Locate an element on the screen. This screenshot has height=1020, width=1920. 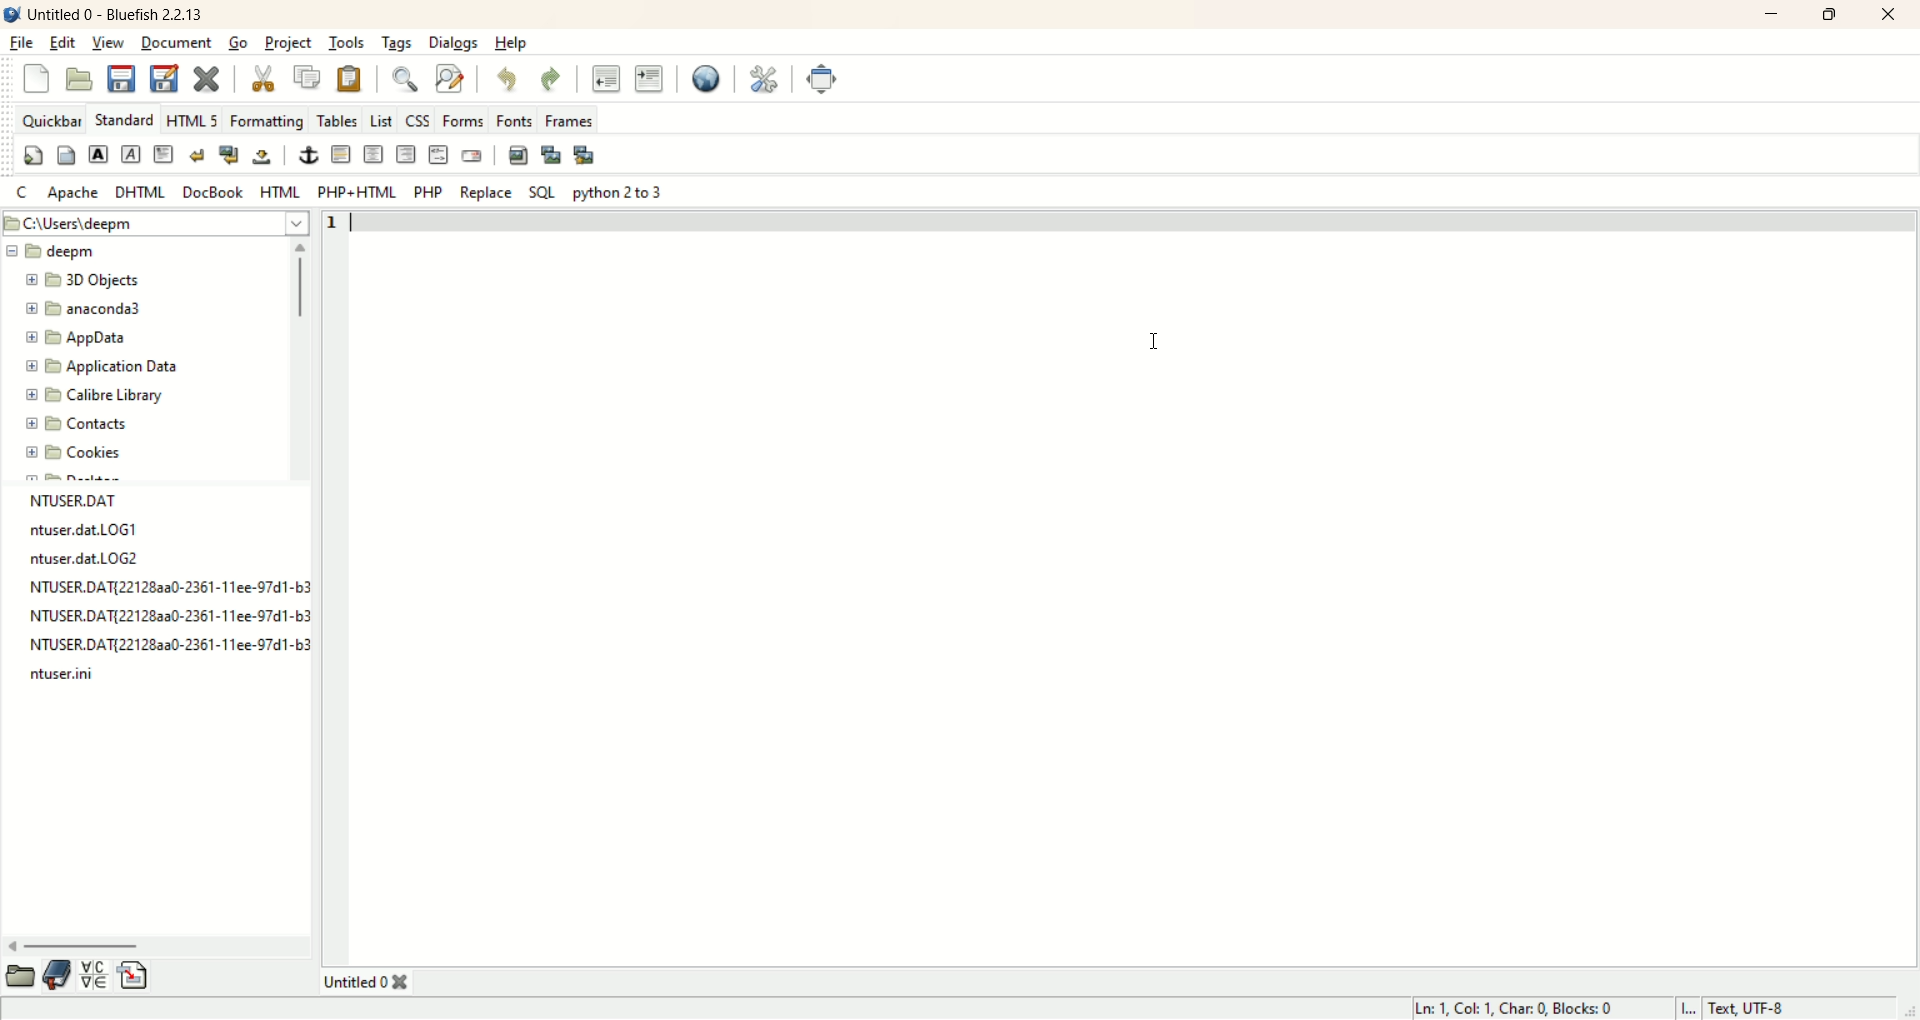
C is located at coordinates (17, 192).